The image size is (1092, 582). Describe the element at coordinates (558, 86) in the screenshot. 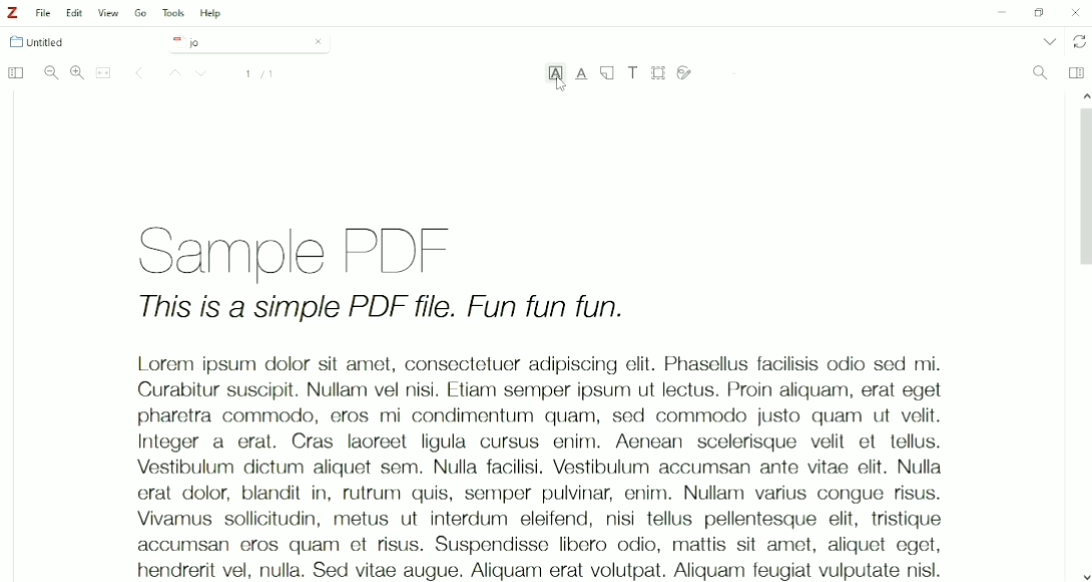

I see `Cursor` at that location.